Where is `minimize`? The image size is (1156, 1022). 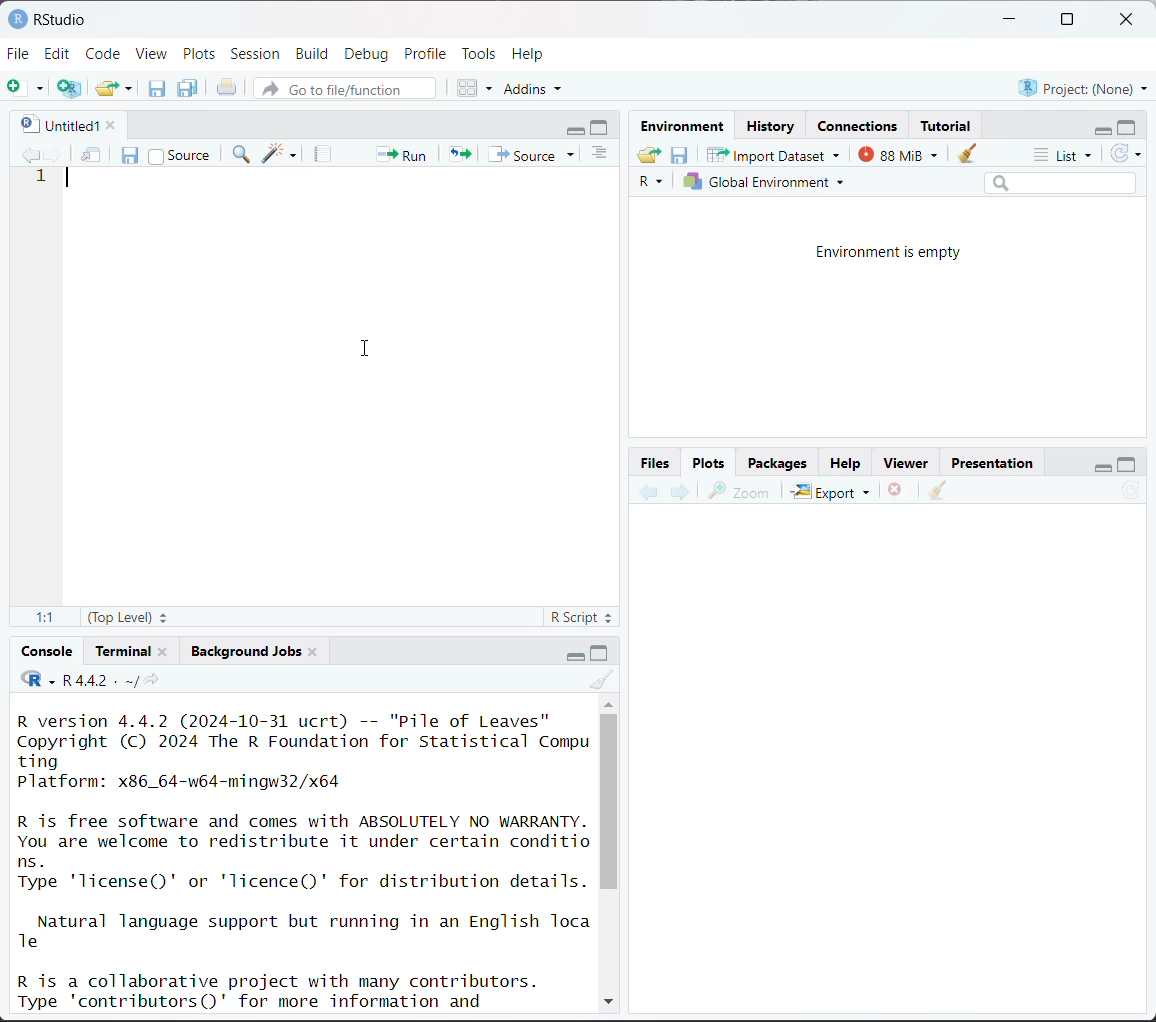 minimize is located at coordinates (1099, 464).